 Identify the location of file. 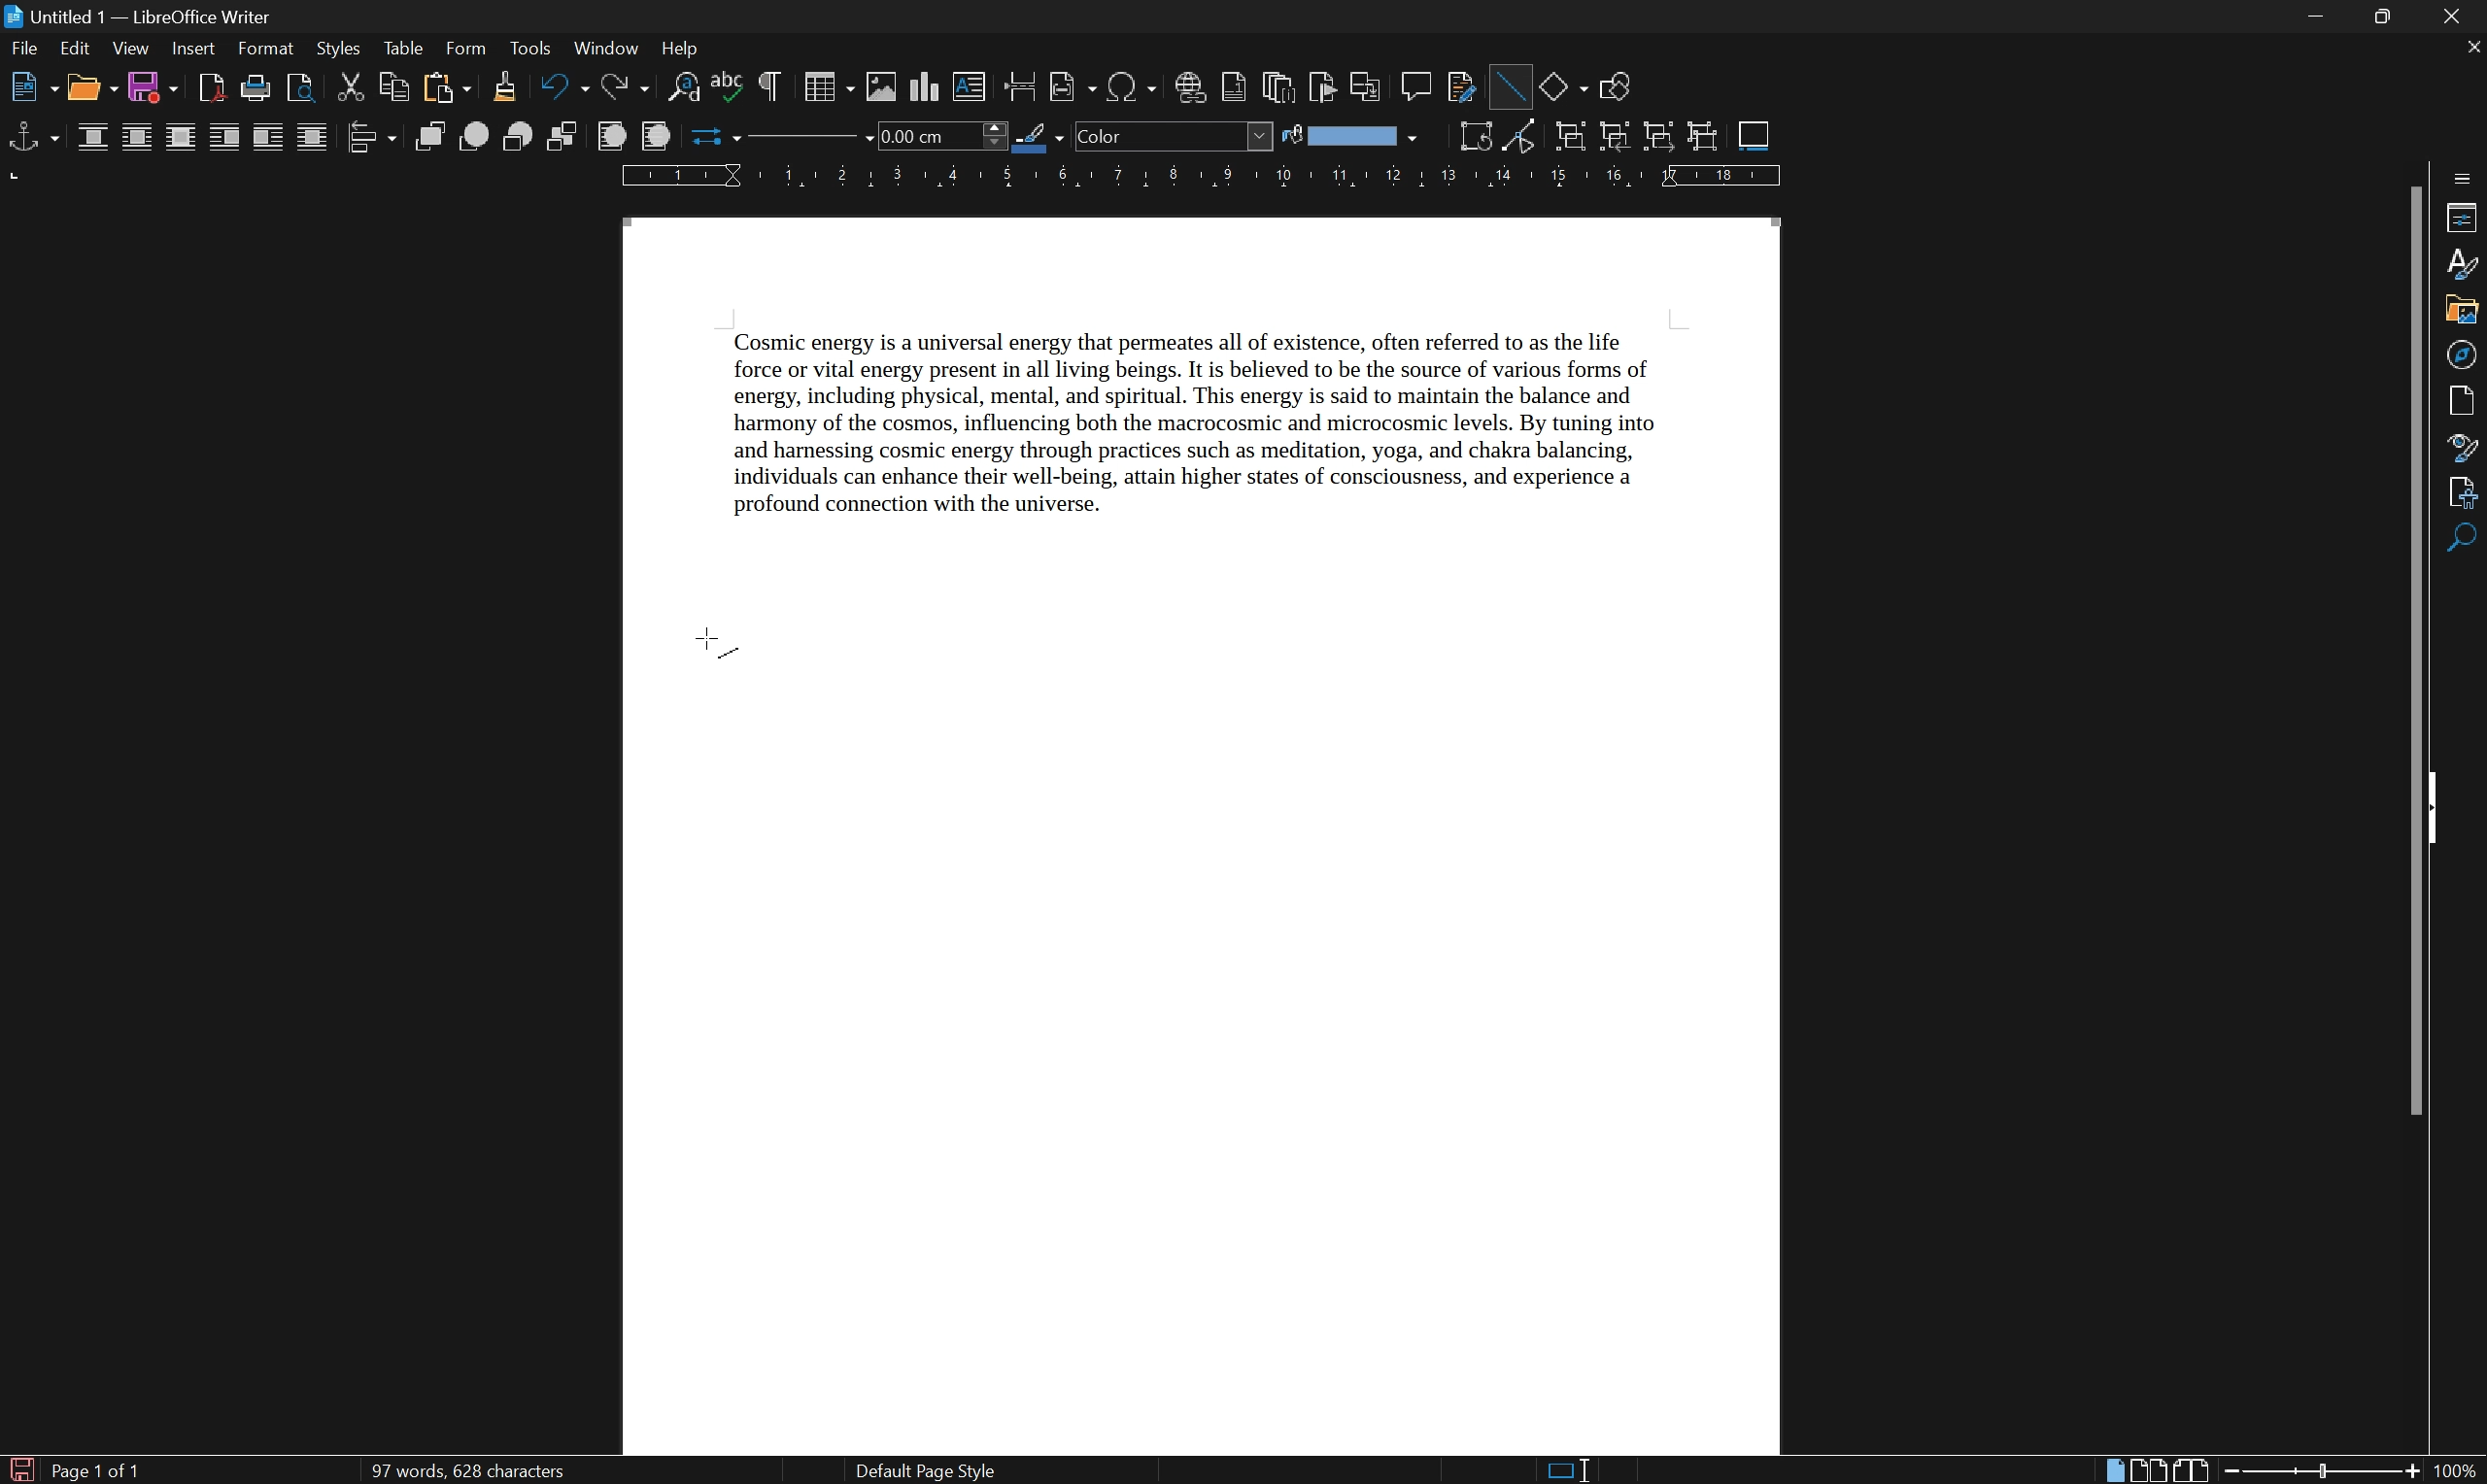
(25, 51).